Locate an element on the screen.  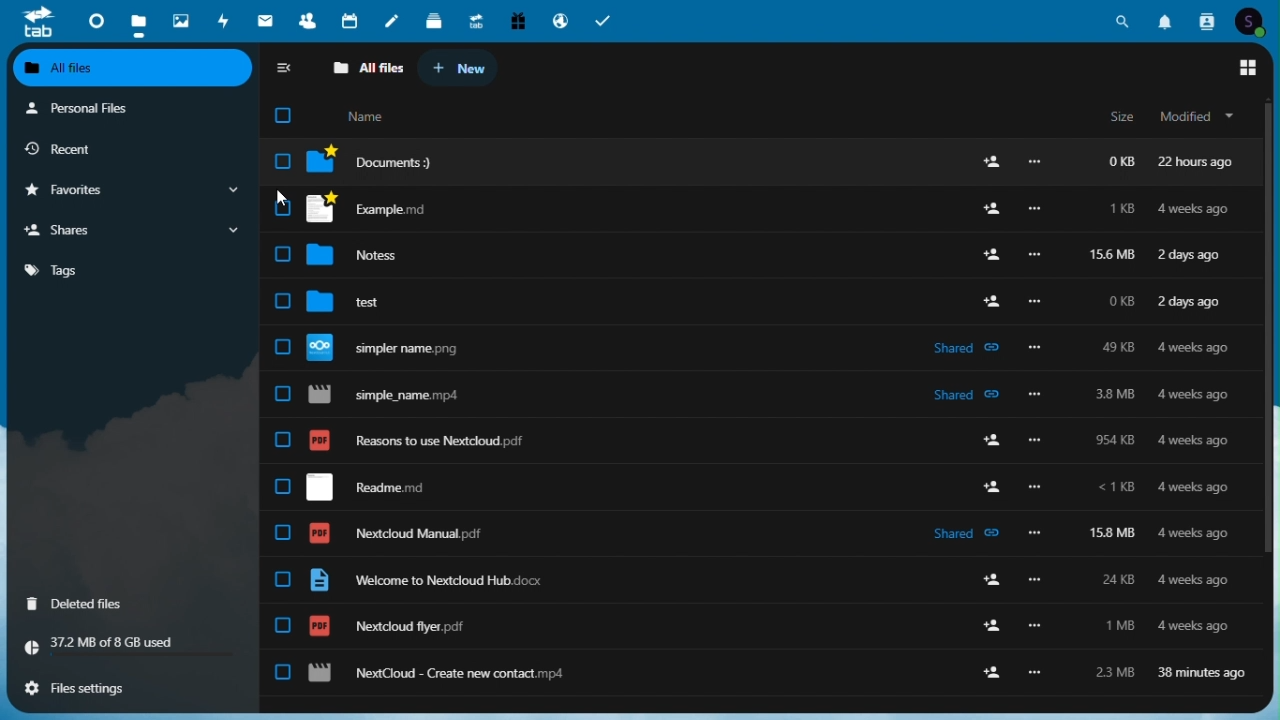
more options is located at coordinates (1038, 674).